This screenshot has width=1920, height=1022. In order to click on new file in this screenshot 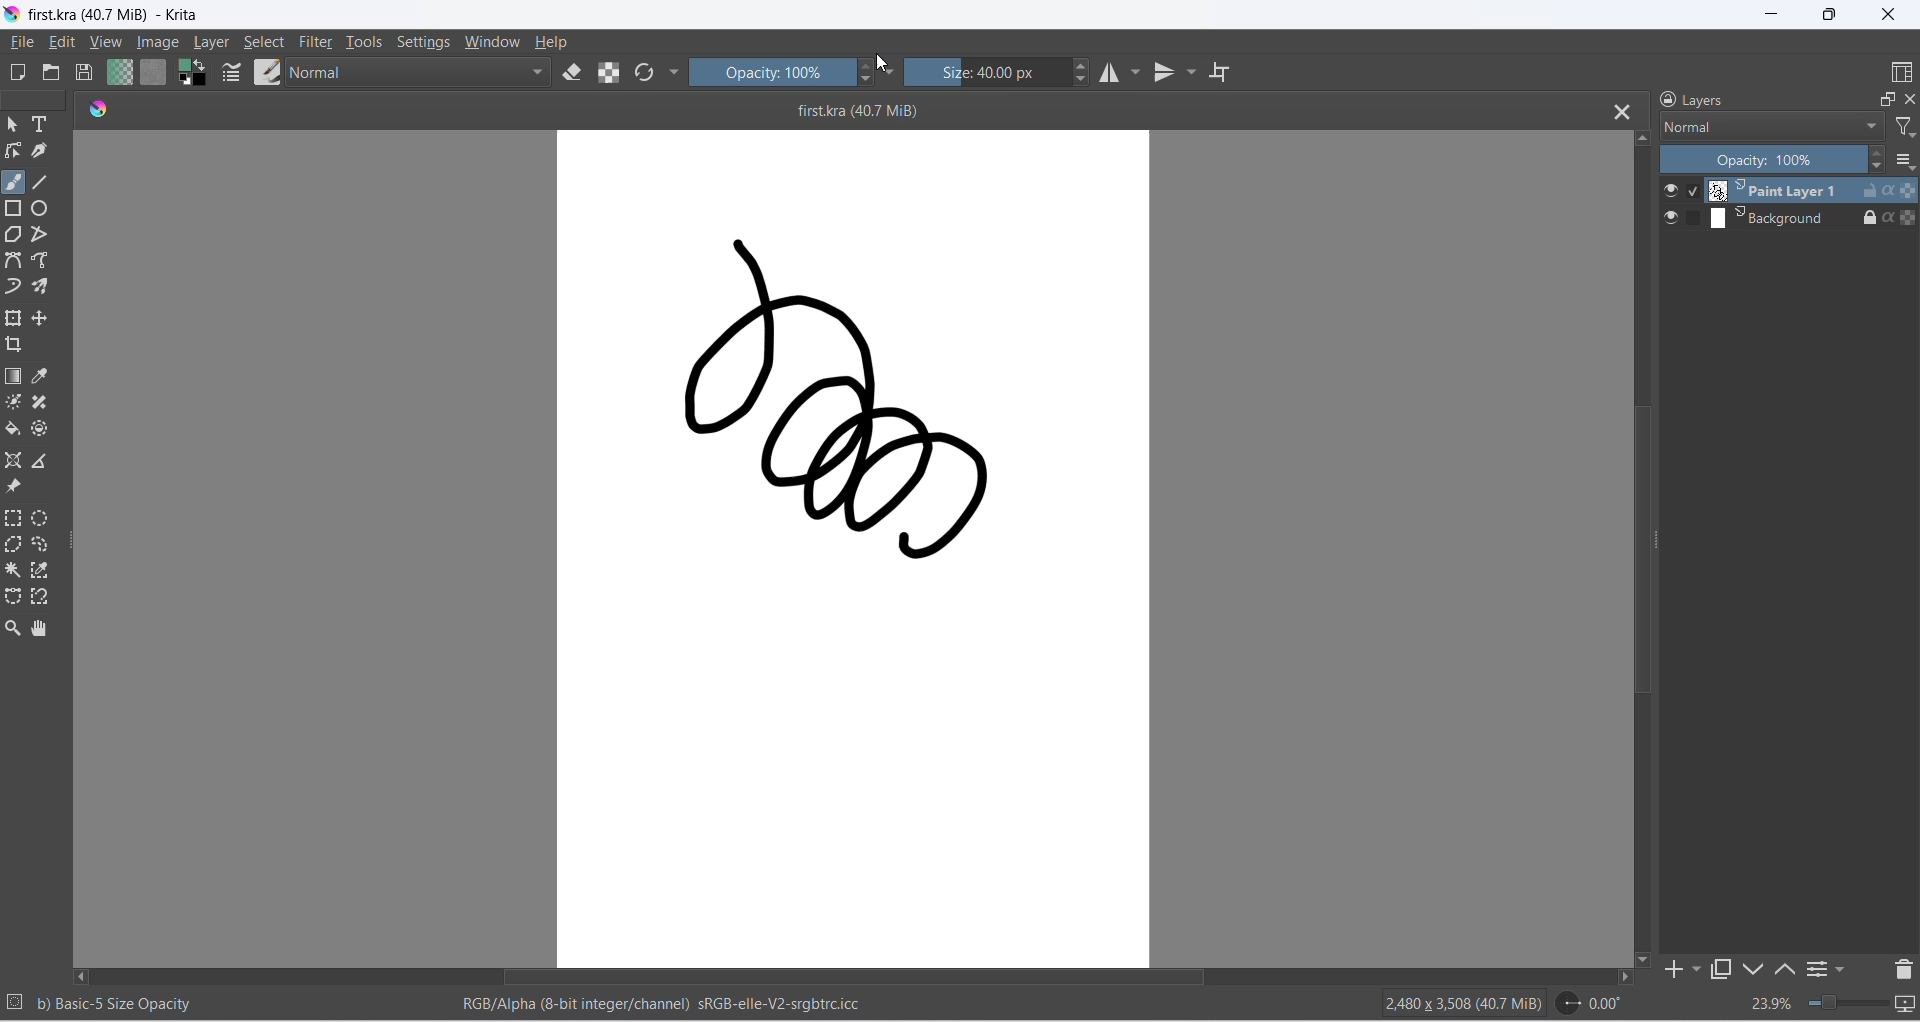, I will do `click(17, 72)`.